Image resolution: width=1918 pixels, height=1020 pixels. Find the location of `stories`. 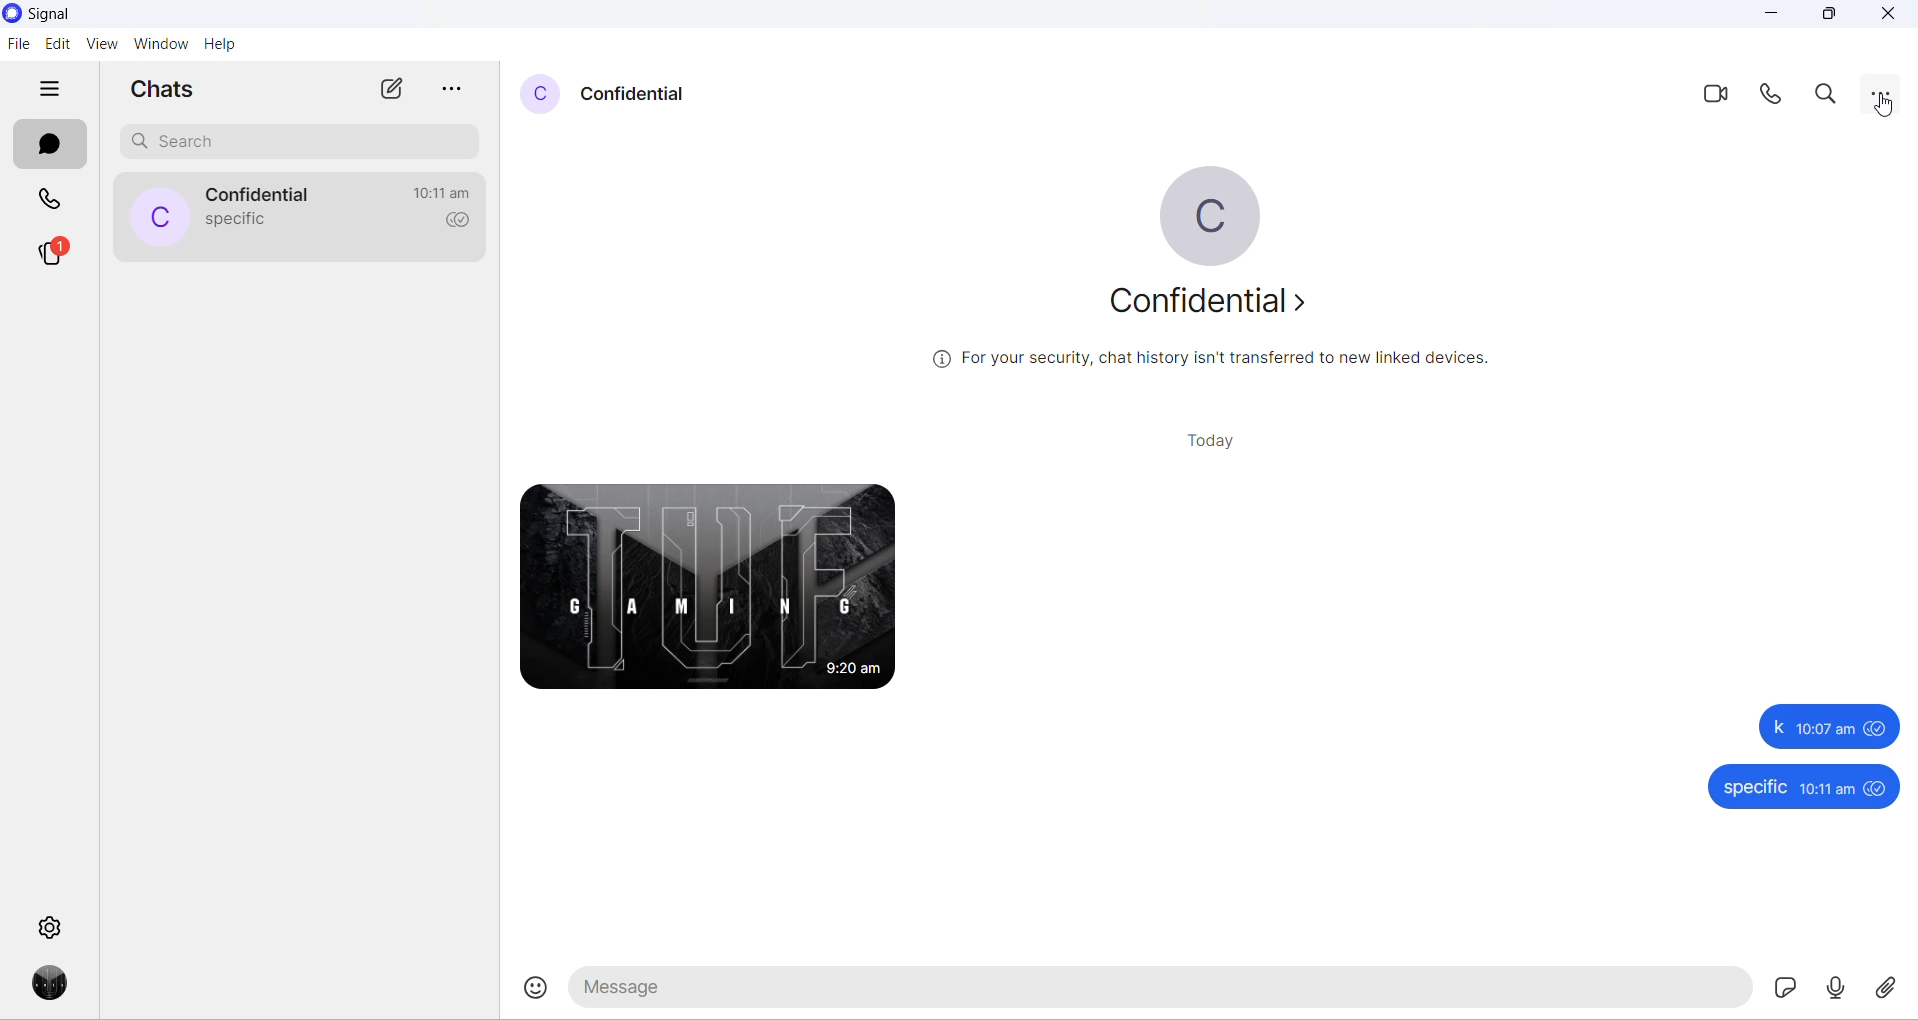

stories is located at coordinates (53, 259).